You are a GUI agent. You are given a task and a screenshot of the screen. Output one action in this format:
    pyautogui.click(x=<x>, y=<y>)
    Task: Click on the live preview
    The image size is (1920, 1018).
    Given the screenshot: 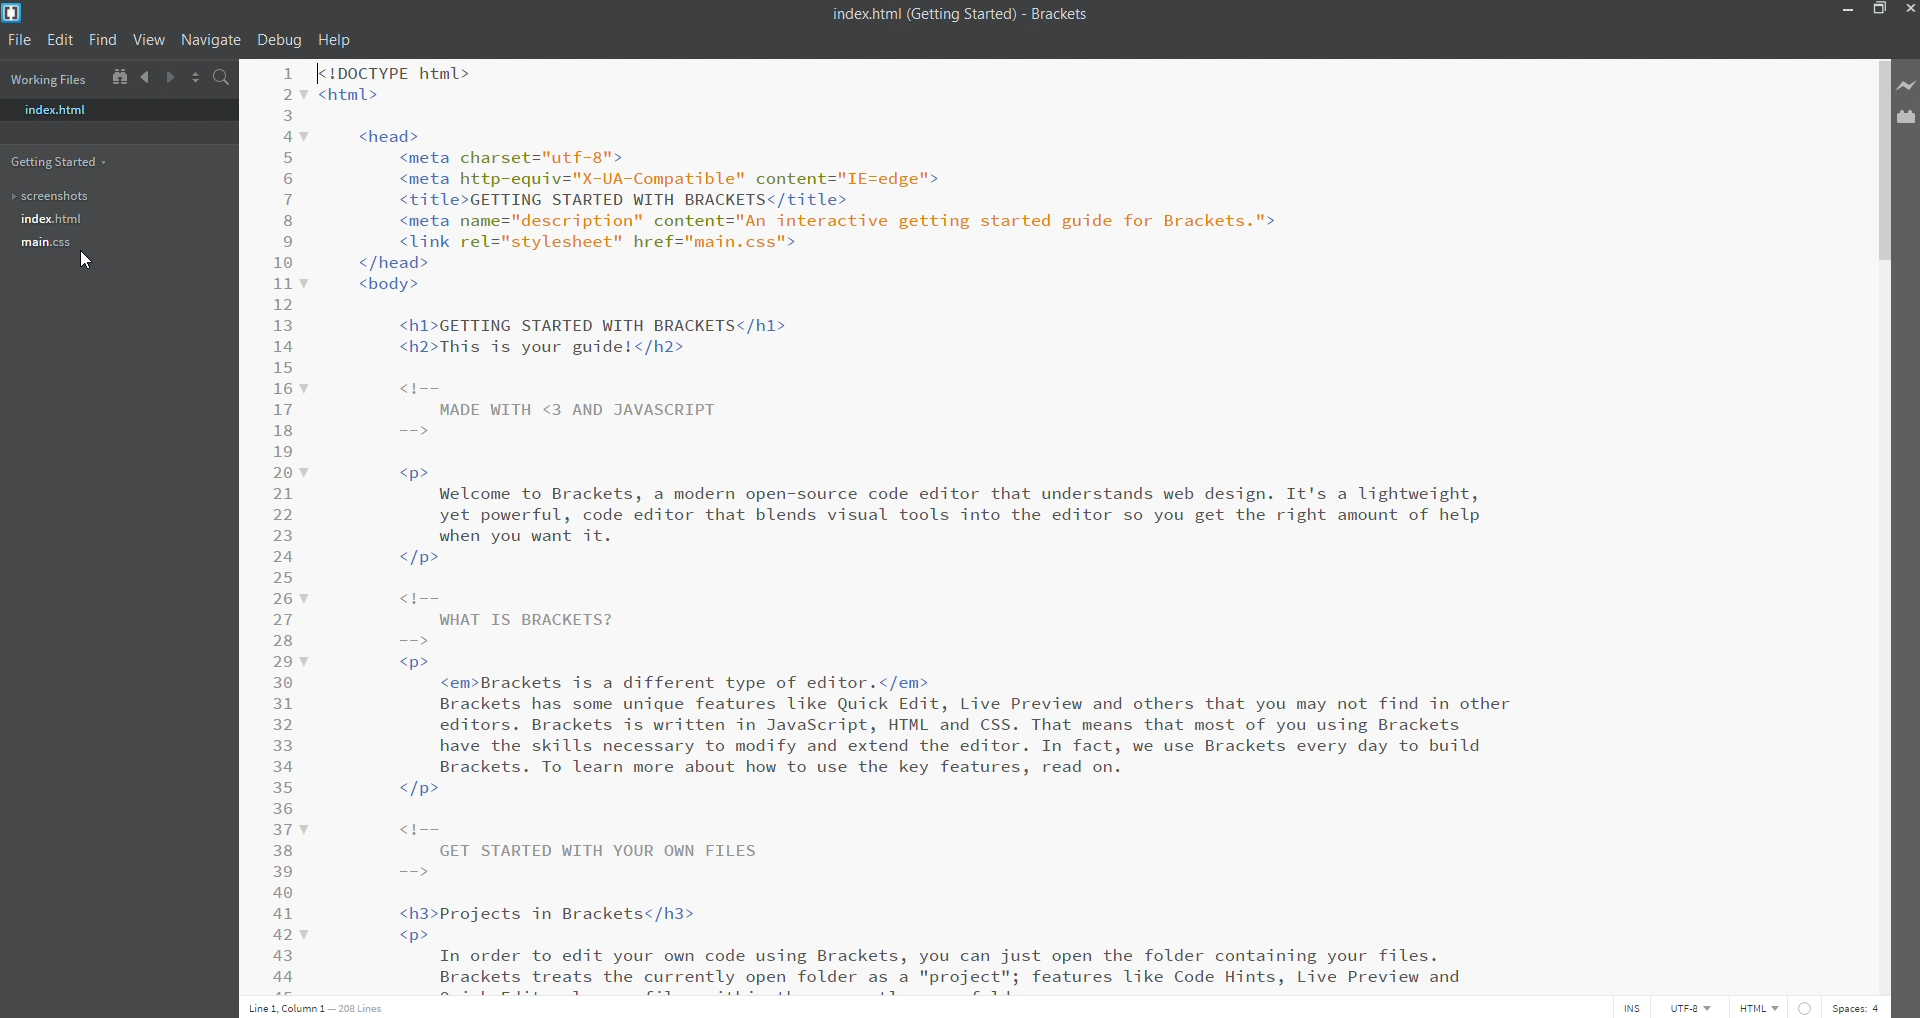 What is the action you would take?
    pyautogui.click(x=1907, y=89)
    